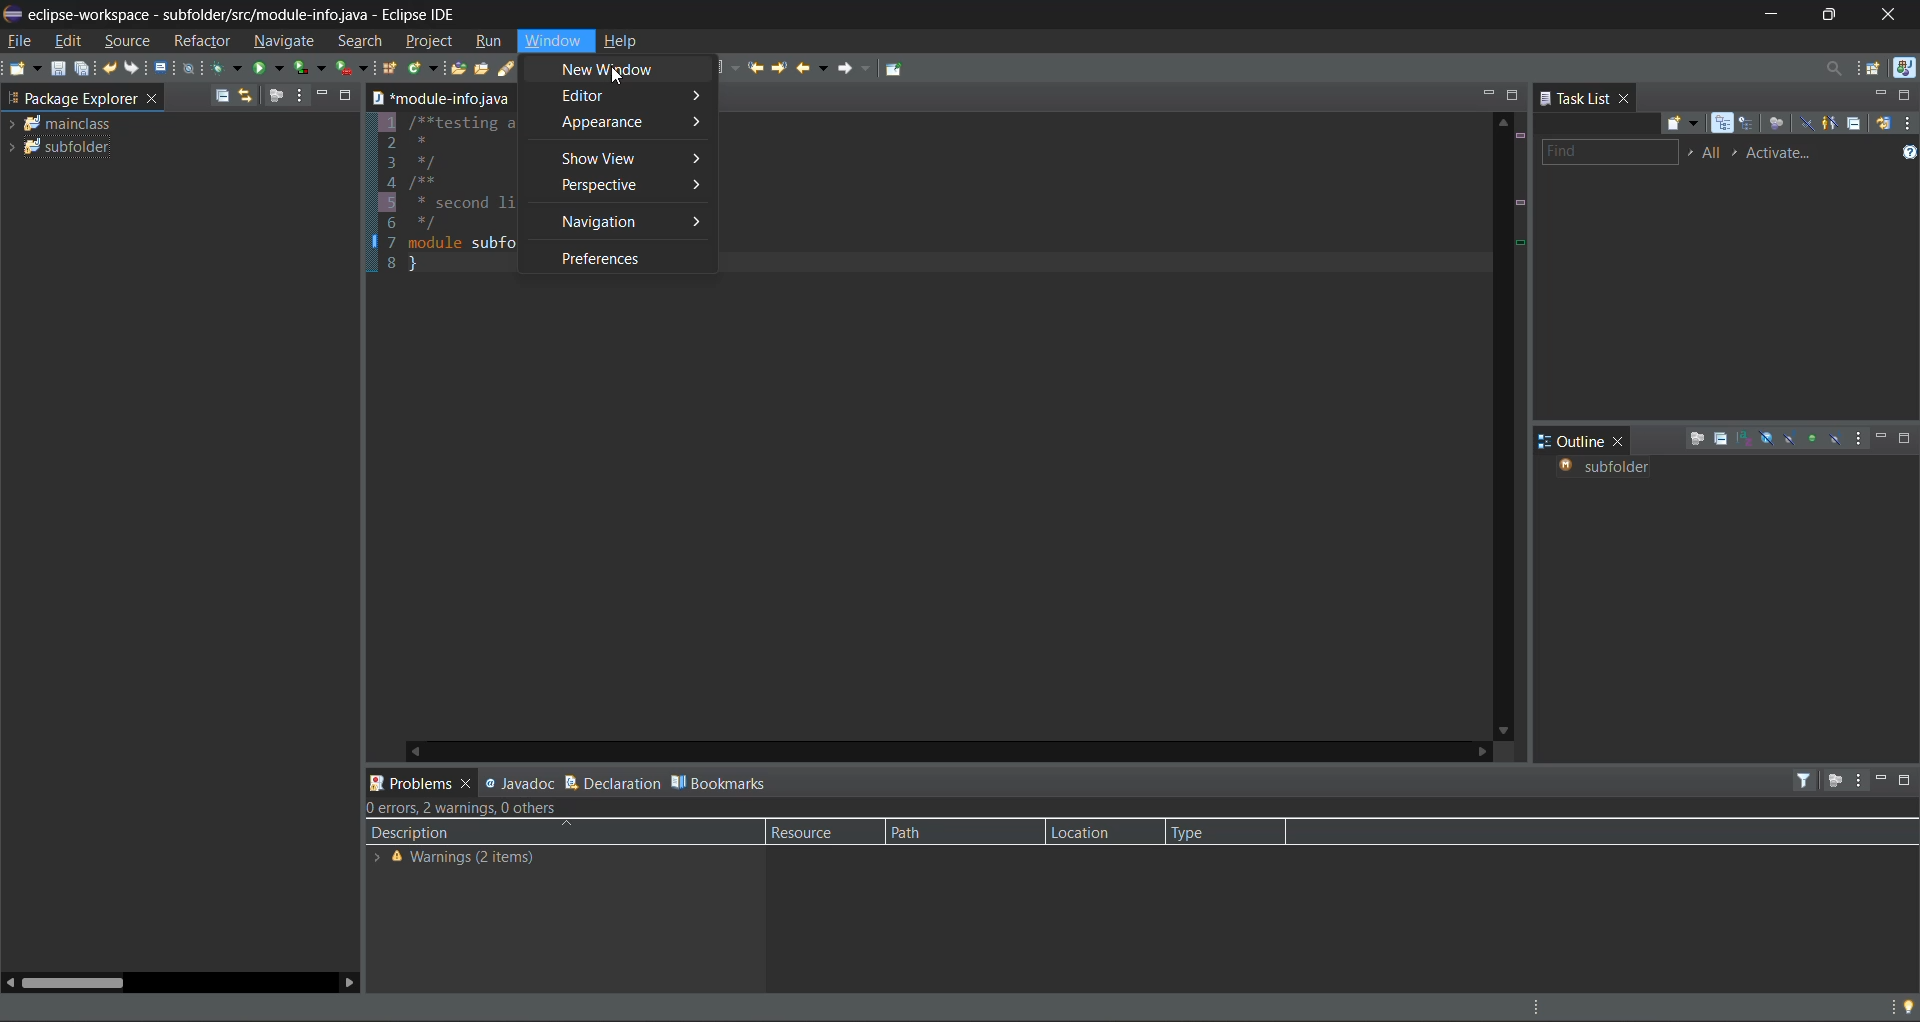 This screenshot has height=1022, width=1920. I want to click on focus on active task, so click(277, 96).